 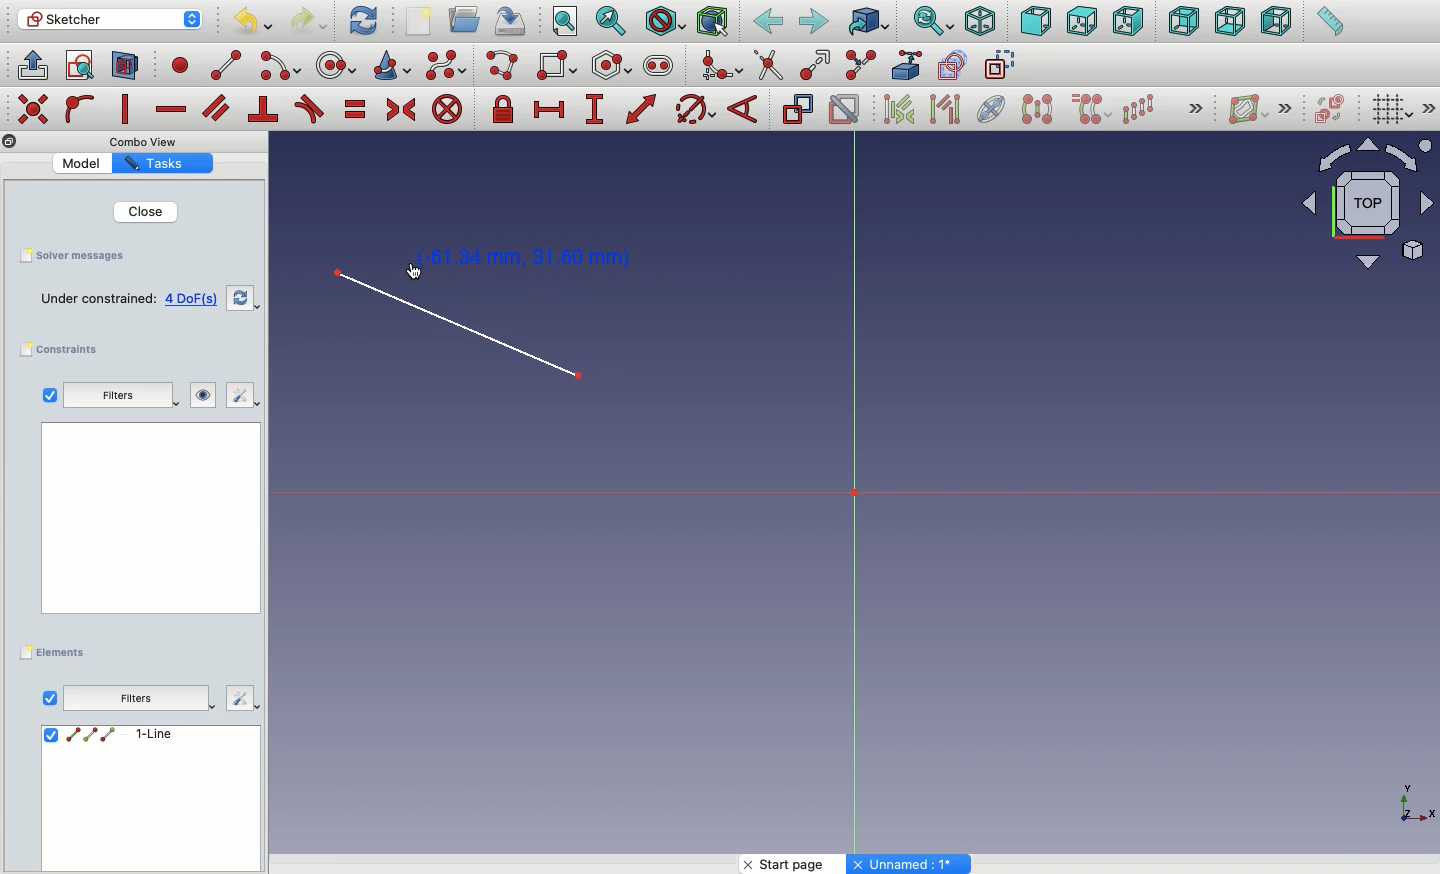 I want to click on Associated constraints, so click(x=902, y=109).